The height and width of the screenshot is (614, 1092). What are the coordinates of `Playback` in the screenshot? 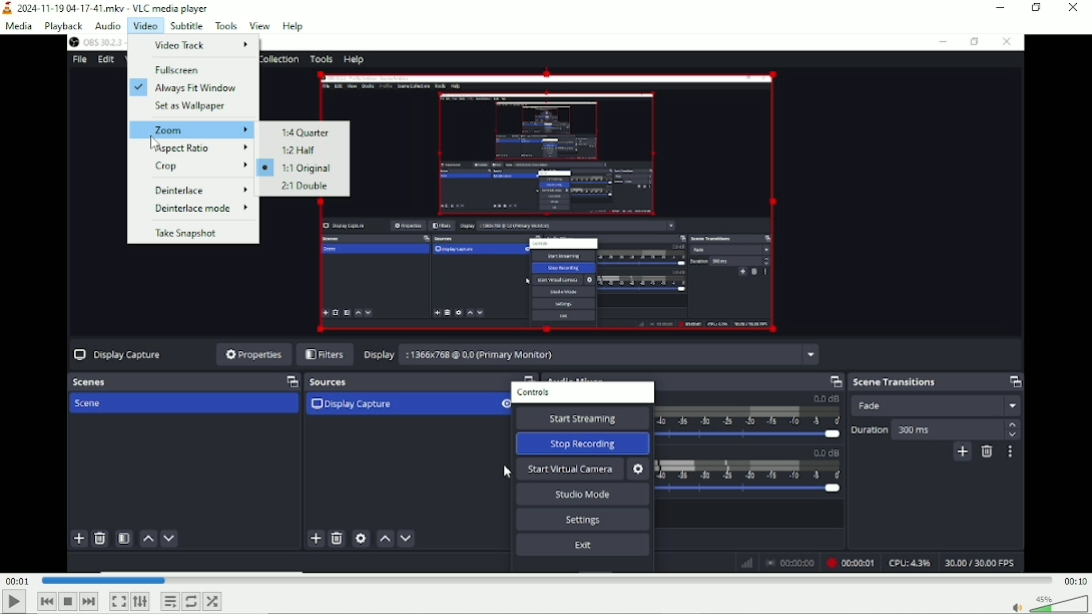 It's located at (63, 27).